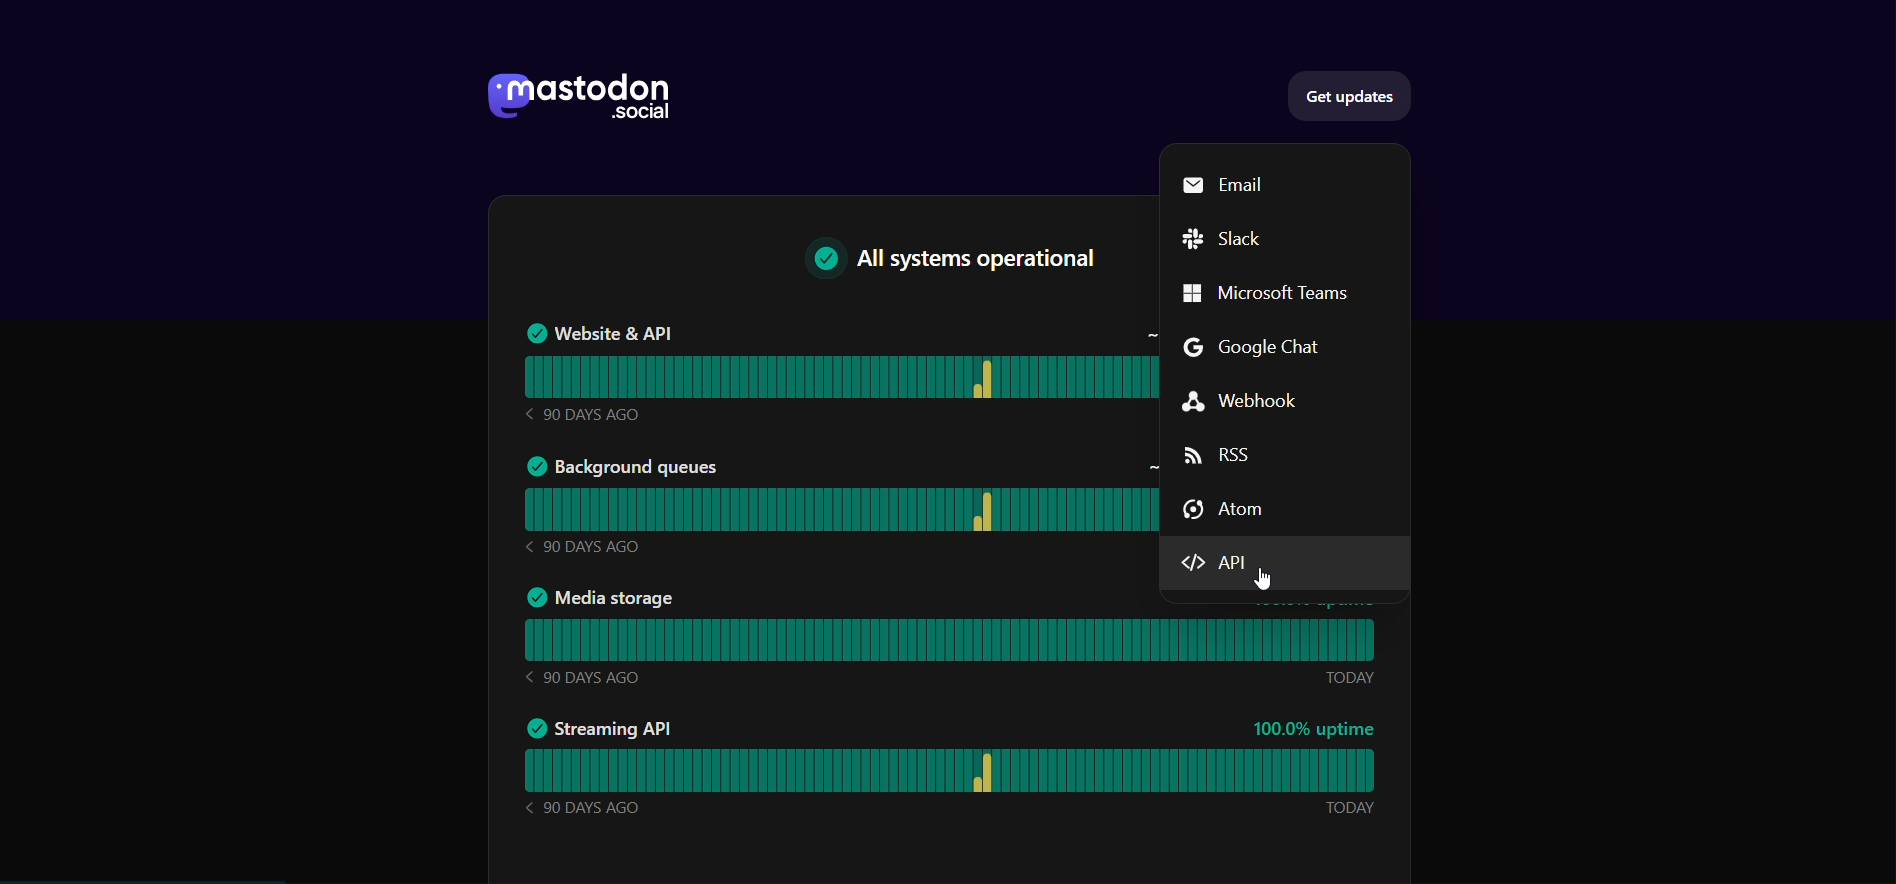 This screenshot has height=884, width=1896. Describe the element at coordinates (1266, 352) in the screenshot. I see `Google Chat` at that location.